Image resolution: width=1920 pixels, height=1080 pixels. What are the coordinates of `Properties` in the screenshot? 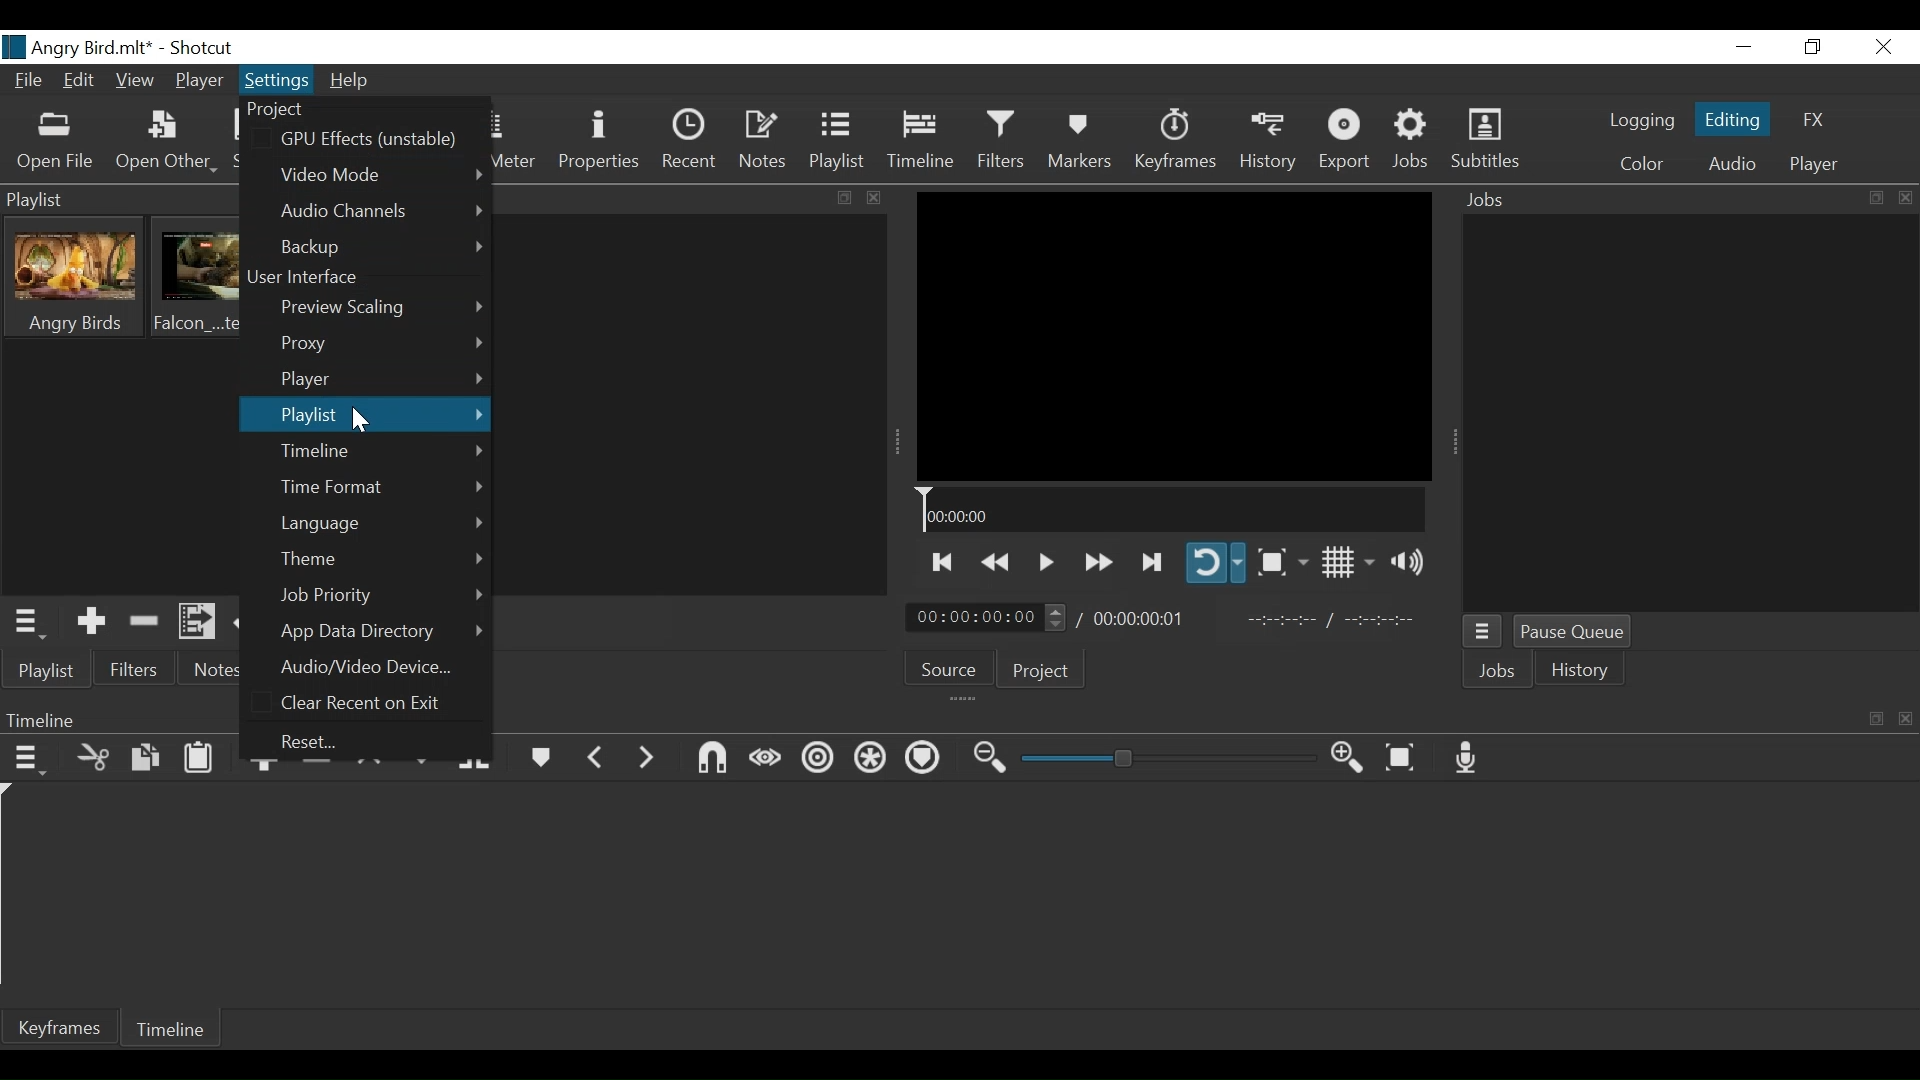 It's located at (599, 144).